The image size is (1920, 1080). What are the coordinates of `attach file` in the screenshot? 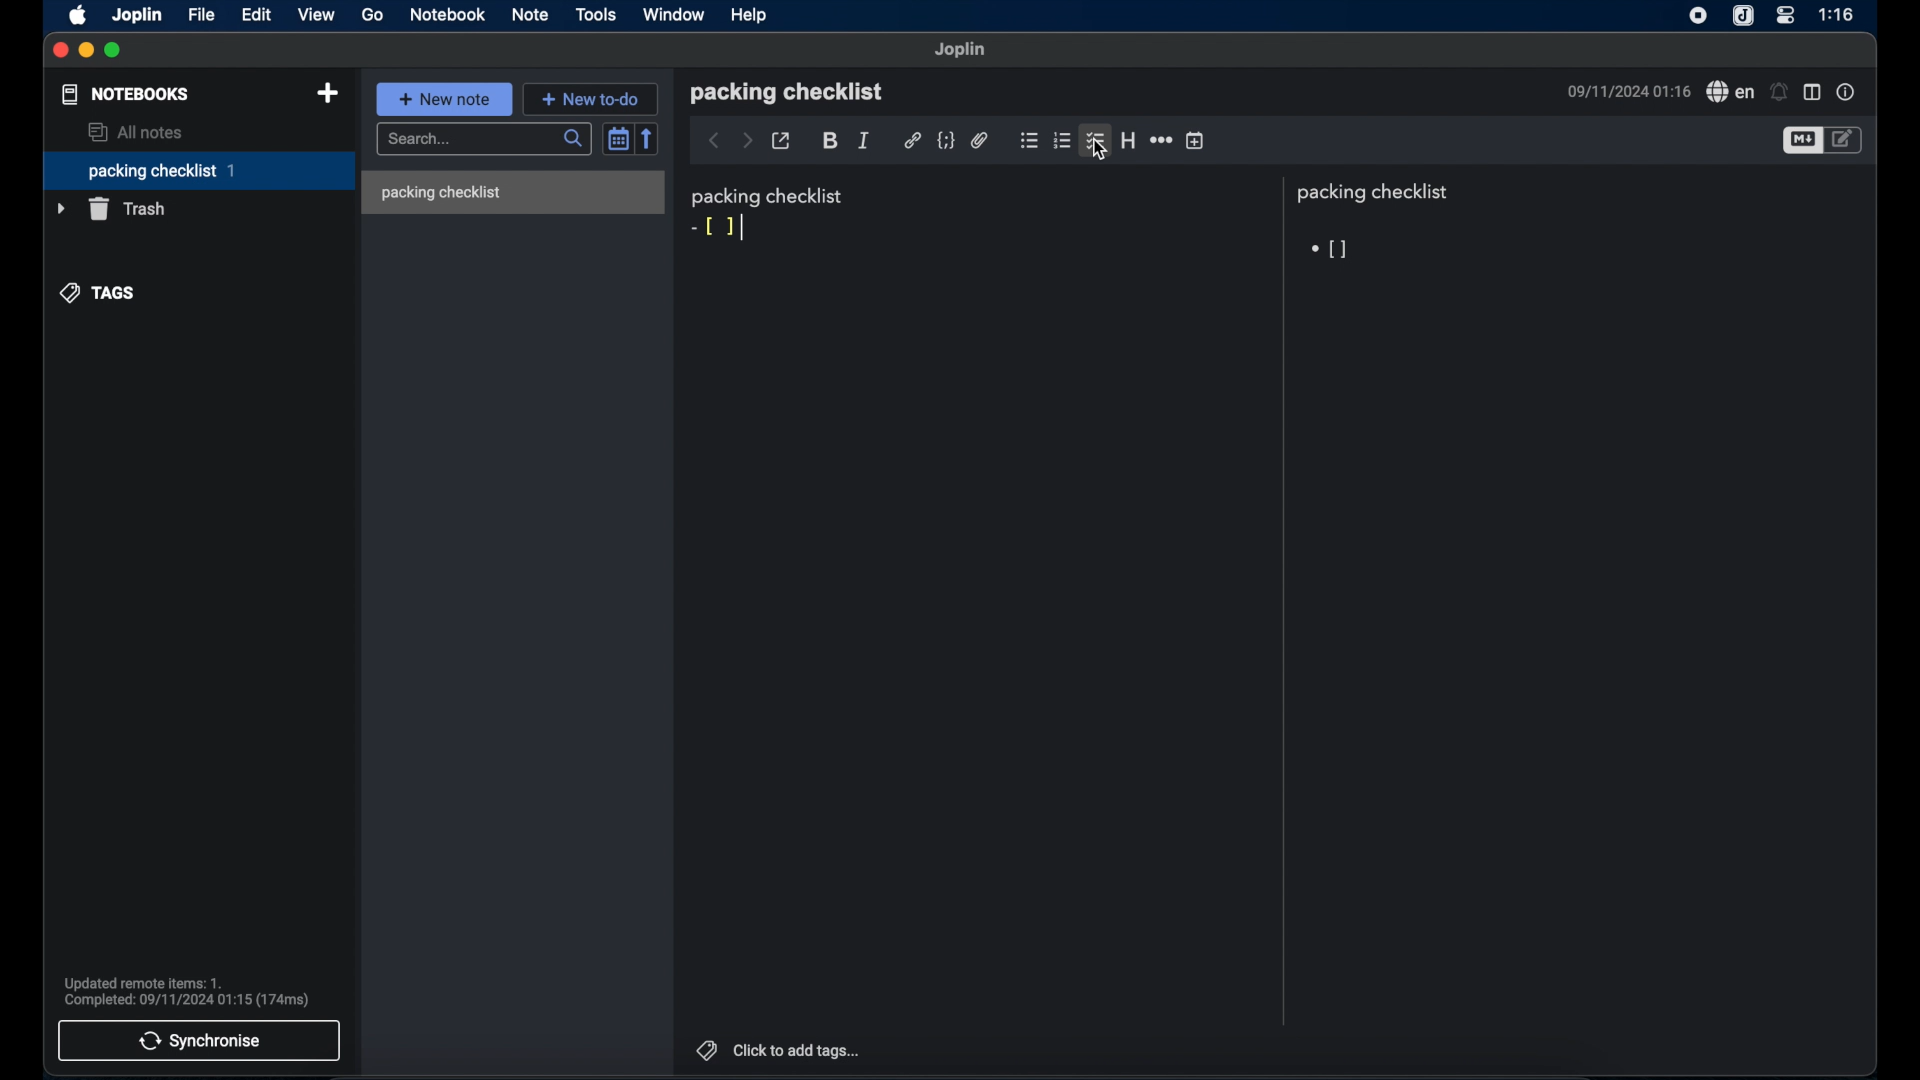 It's located at (979, 140).